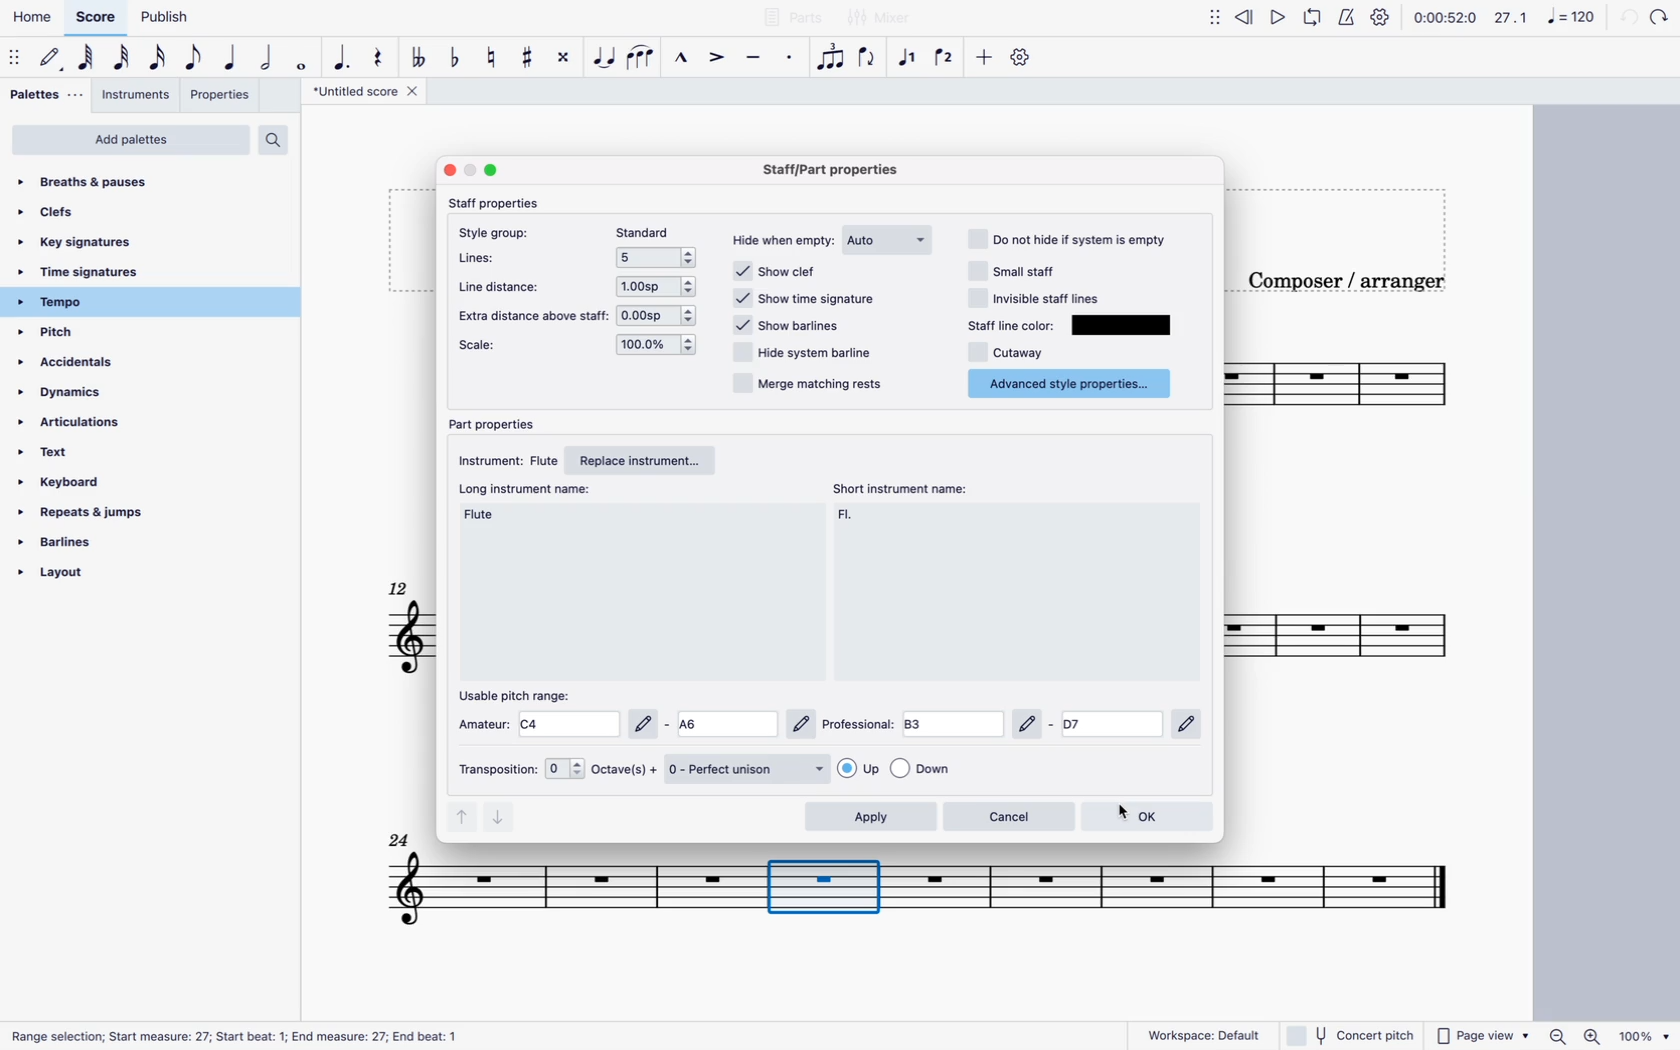 This screenshot has height=1050, width=1680. Describe the element at coordinates (136, 98) in the screenshot. I see `instruments` at that location.